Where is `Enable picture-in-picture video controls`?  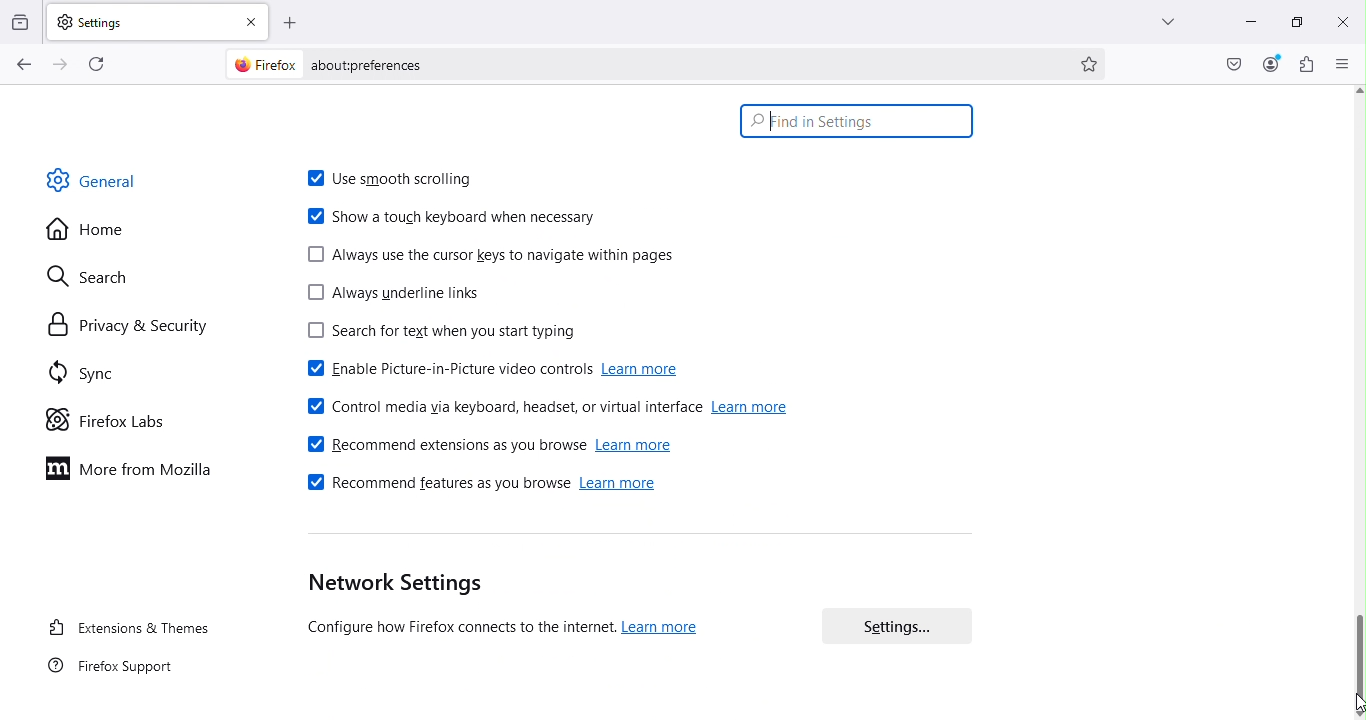 Enable picture-in-picture video controls is located at coordinates (488, 367).